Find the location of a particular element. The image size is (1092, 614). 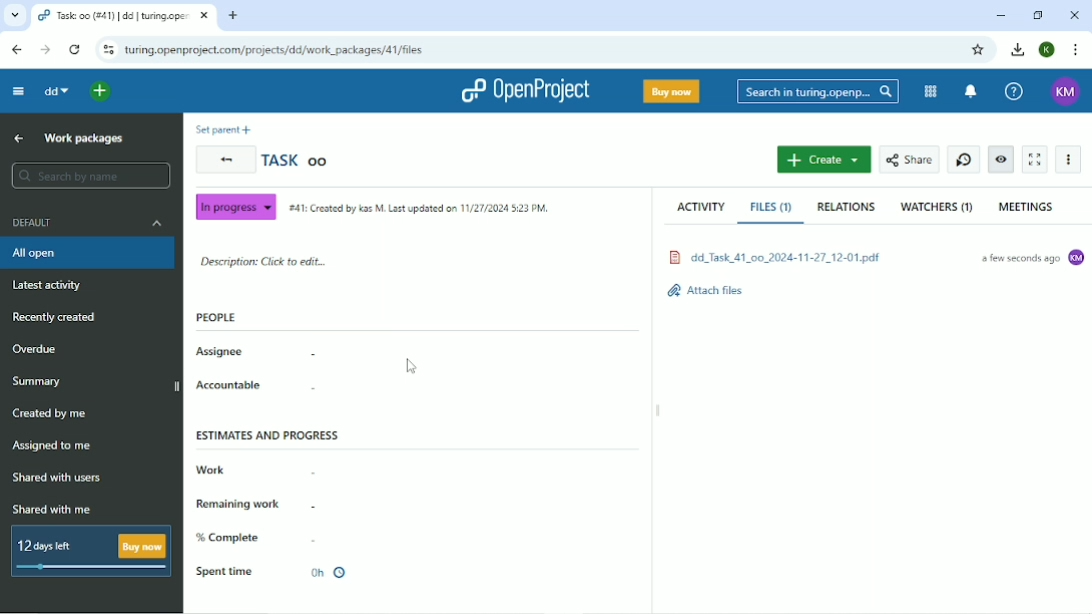

0h is located at coordinates (327, 573).